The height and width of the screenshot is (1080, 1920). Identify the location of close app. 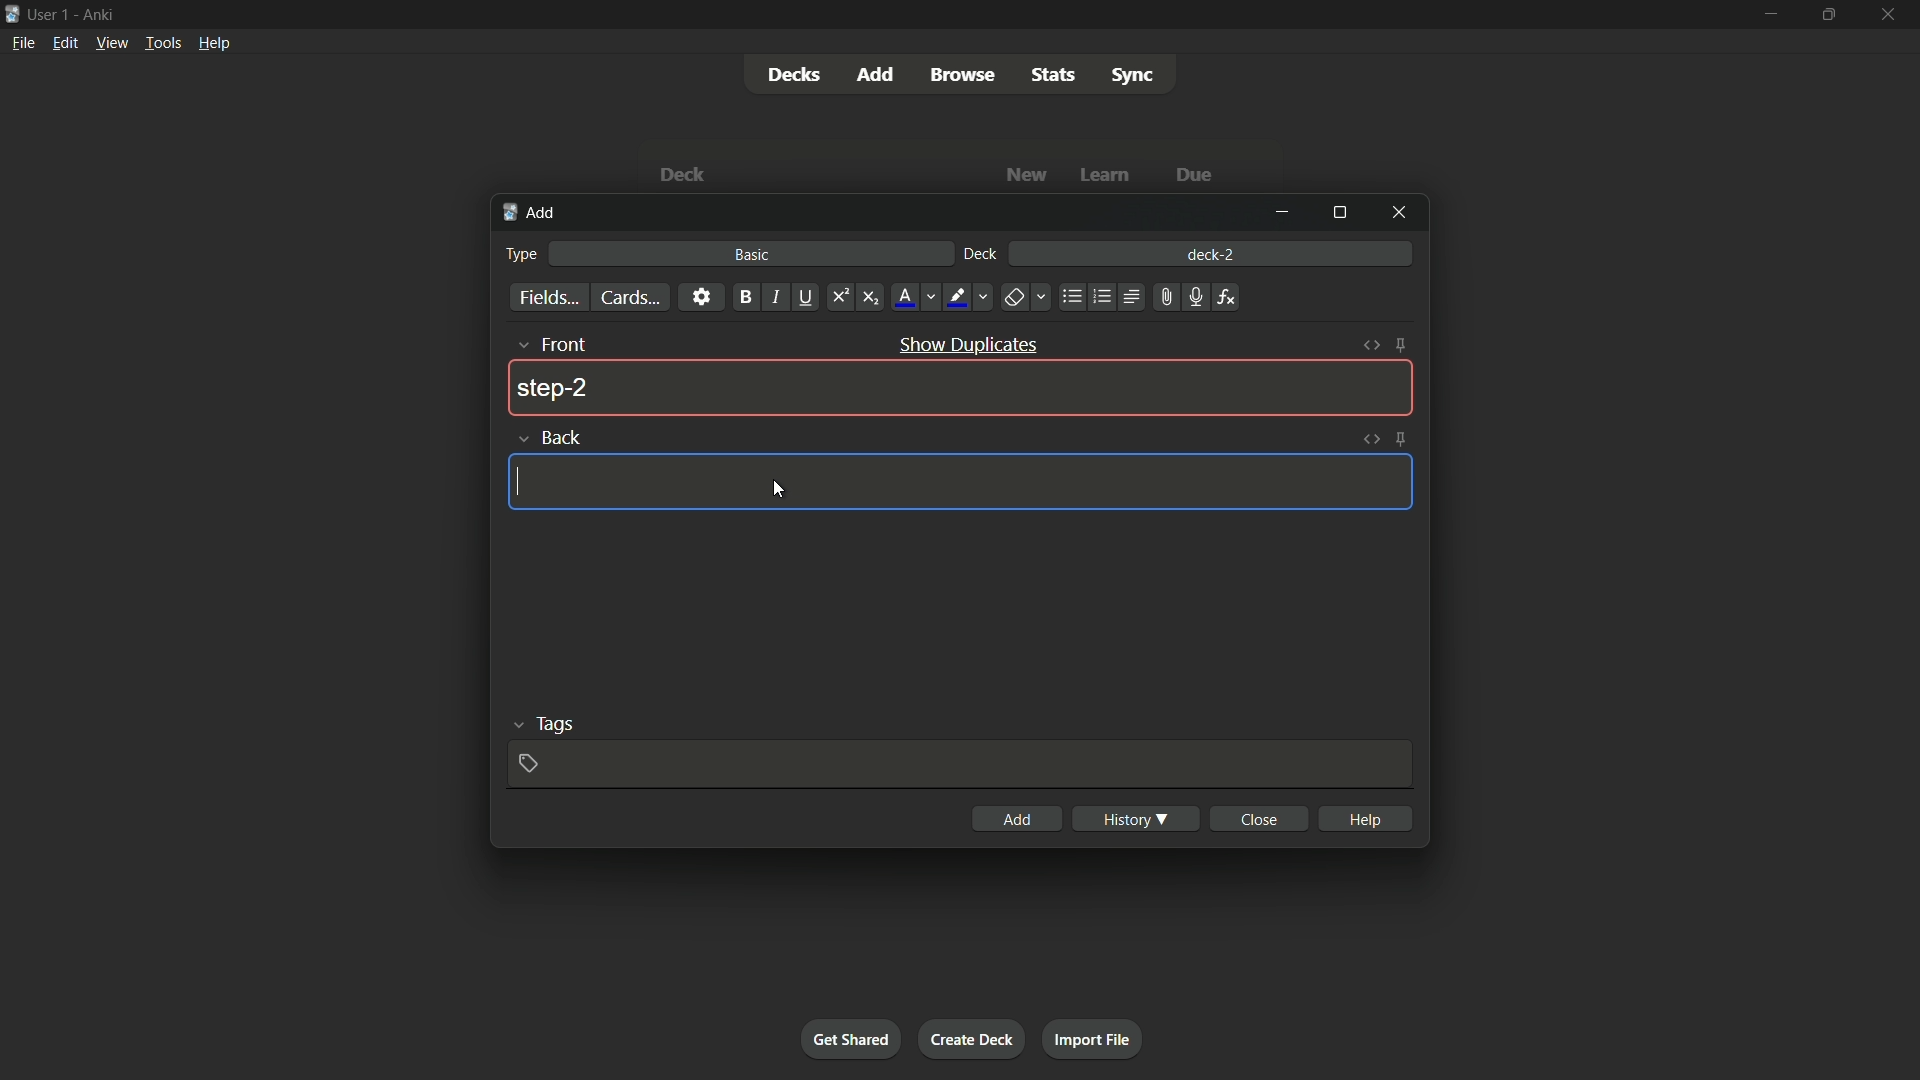
(1889, 14).